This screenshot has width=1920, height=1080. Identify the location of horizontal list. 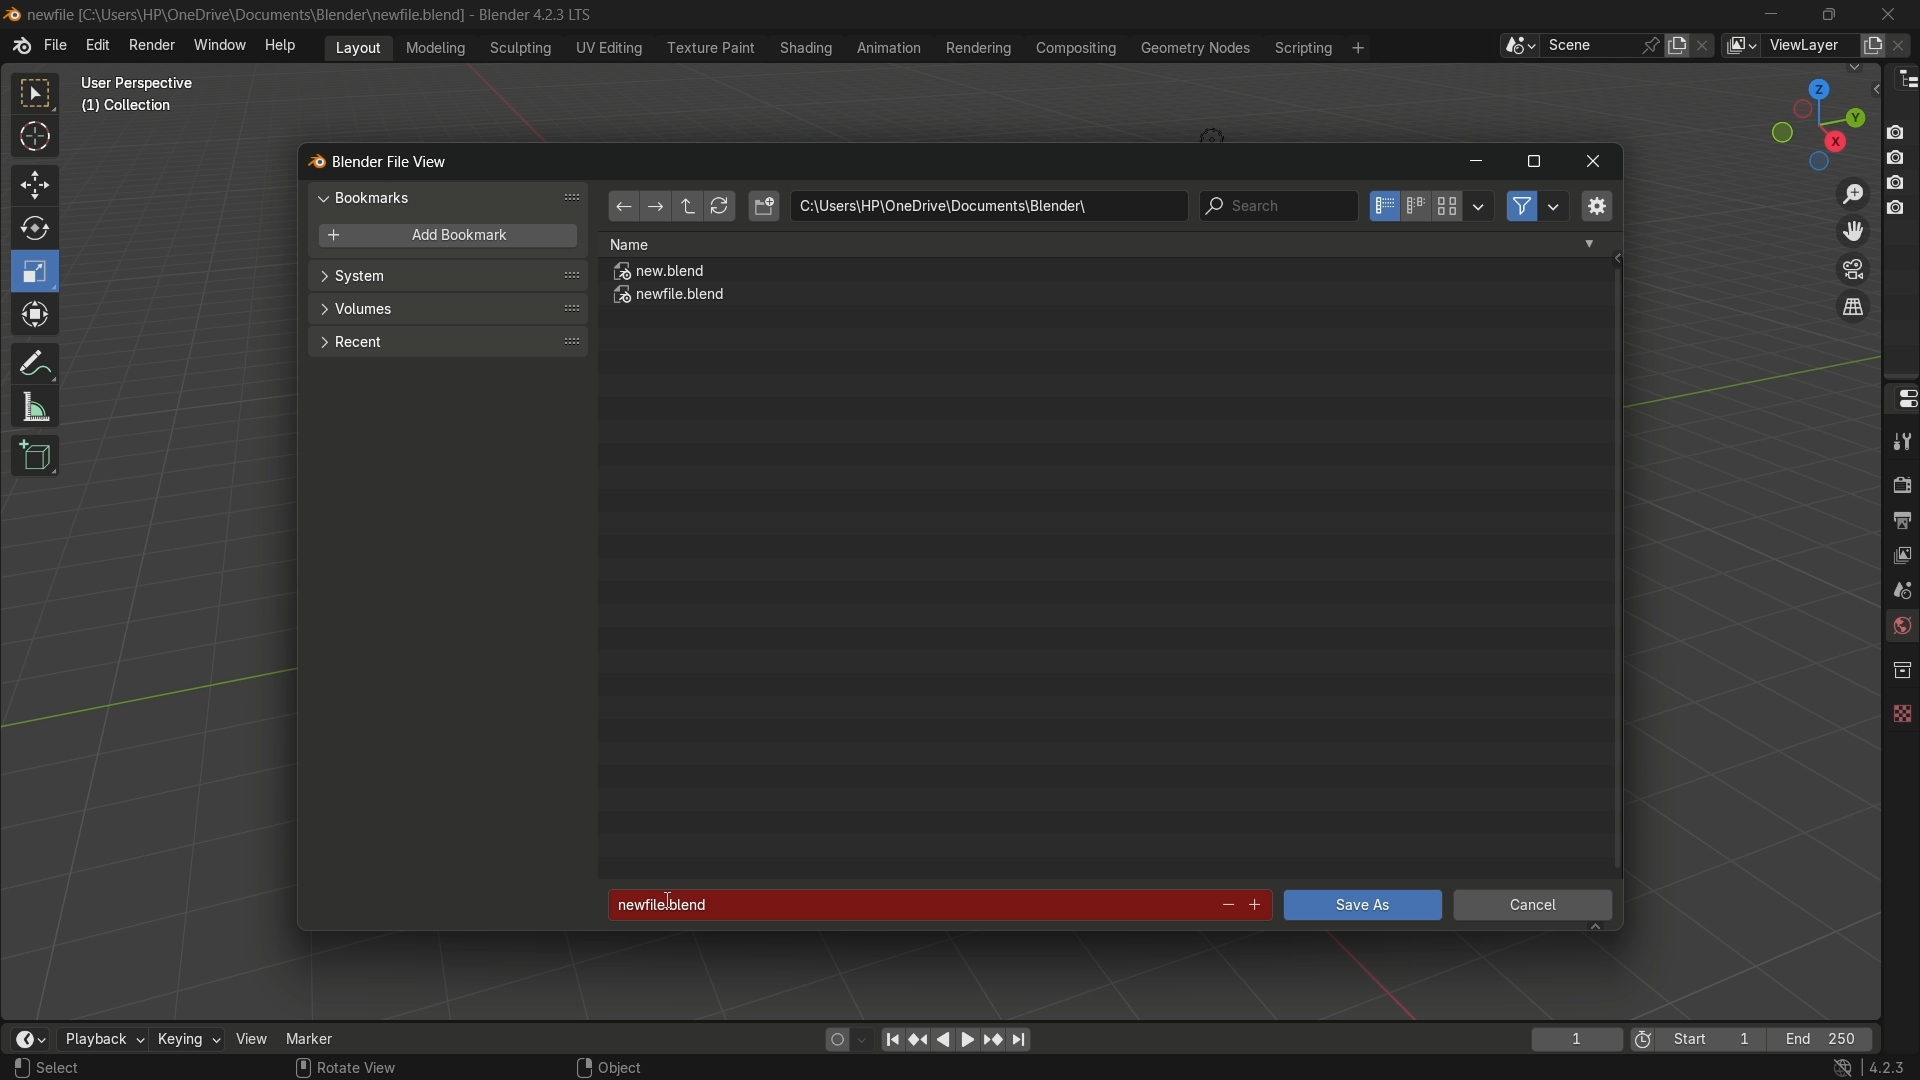
(1415, 206).